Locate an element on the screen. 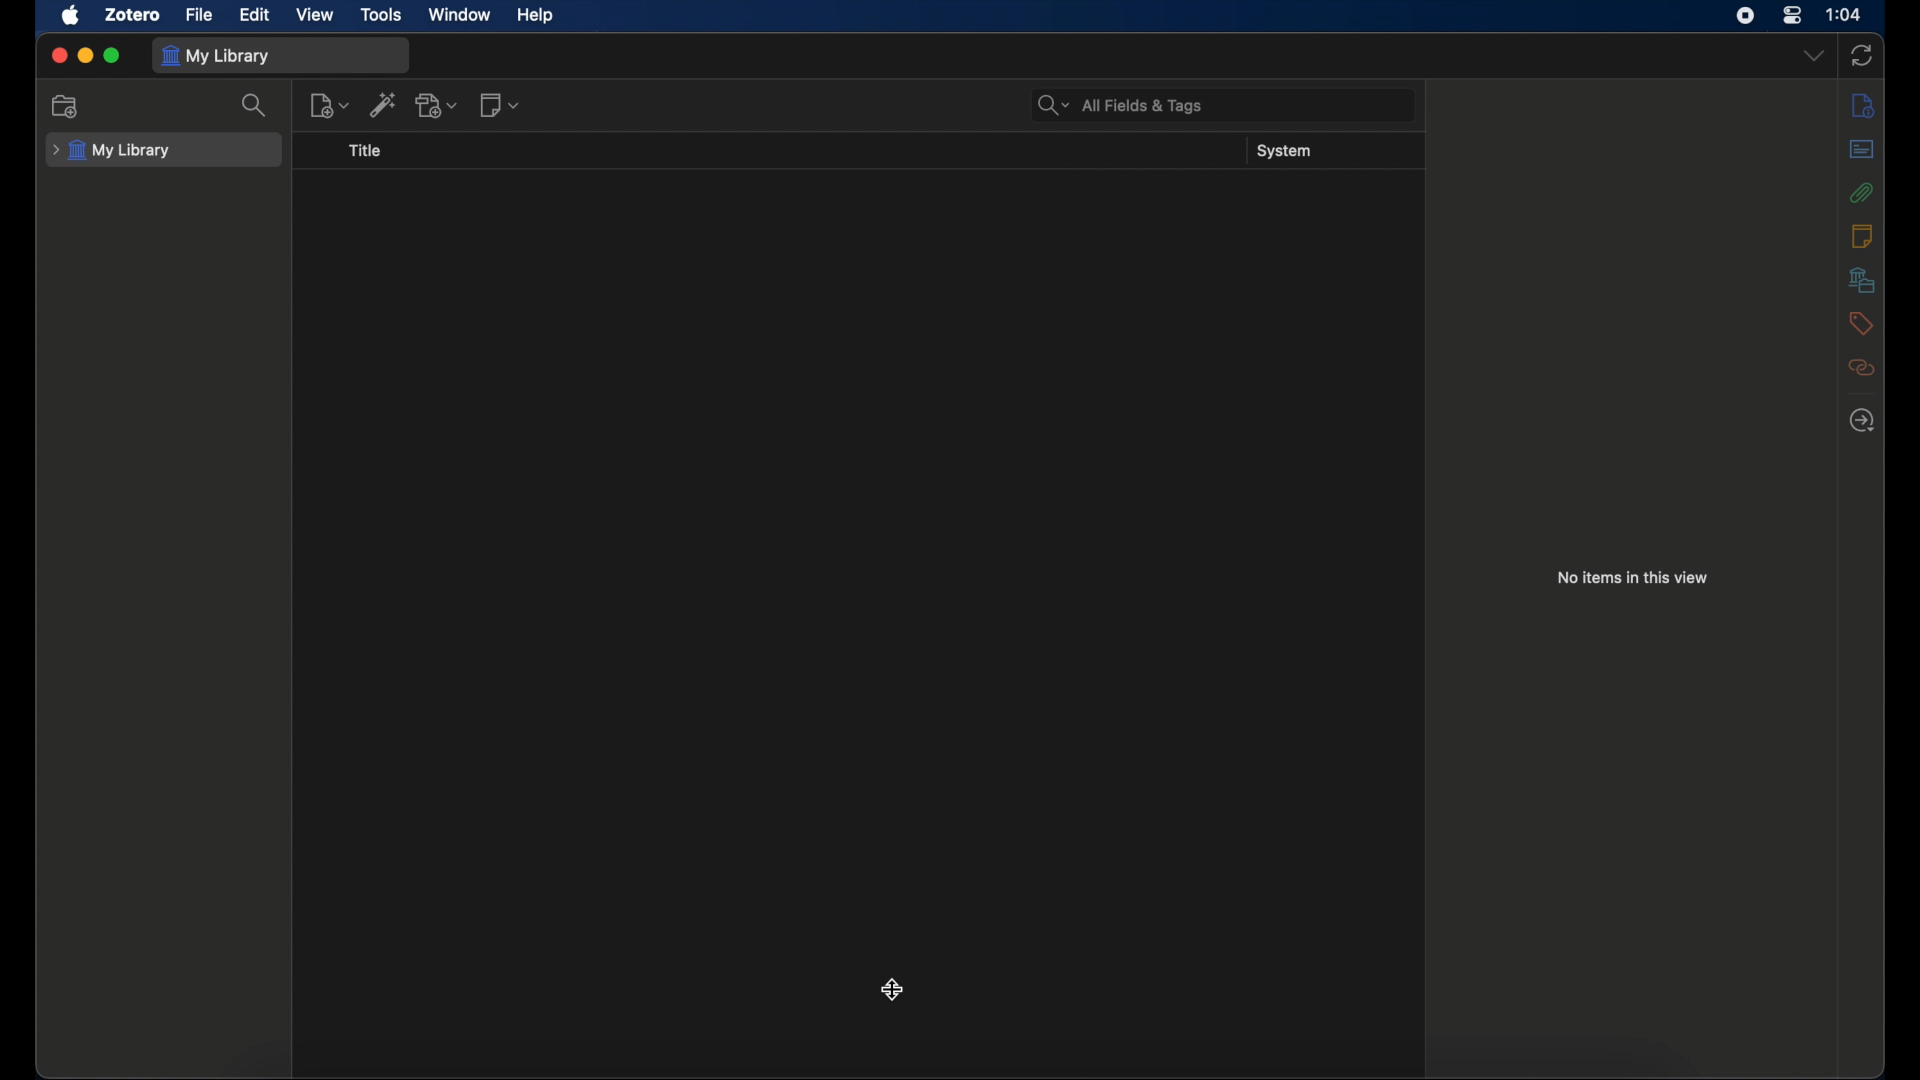 The width and height of the screenshot is (1920, 1080). new item is located at coordinates (330, 106).